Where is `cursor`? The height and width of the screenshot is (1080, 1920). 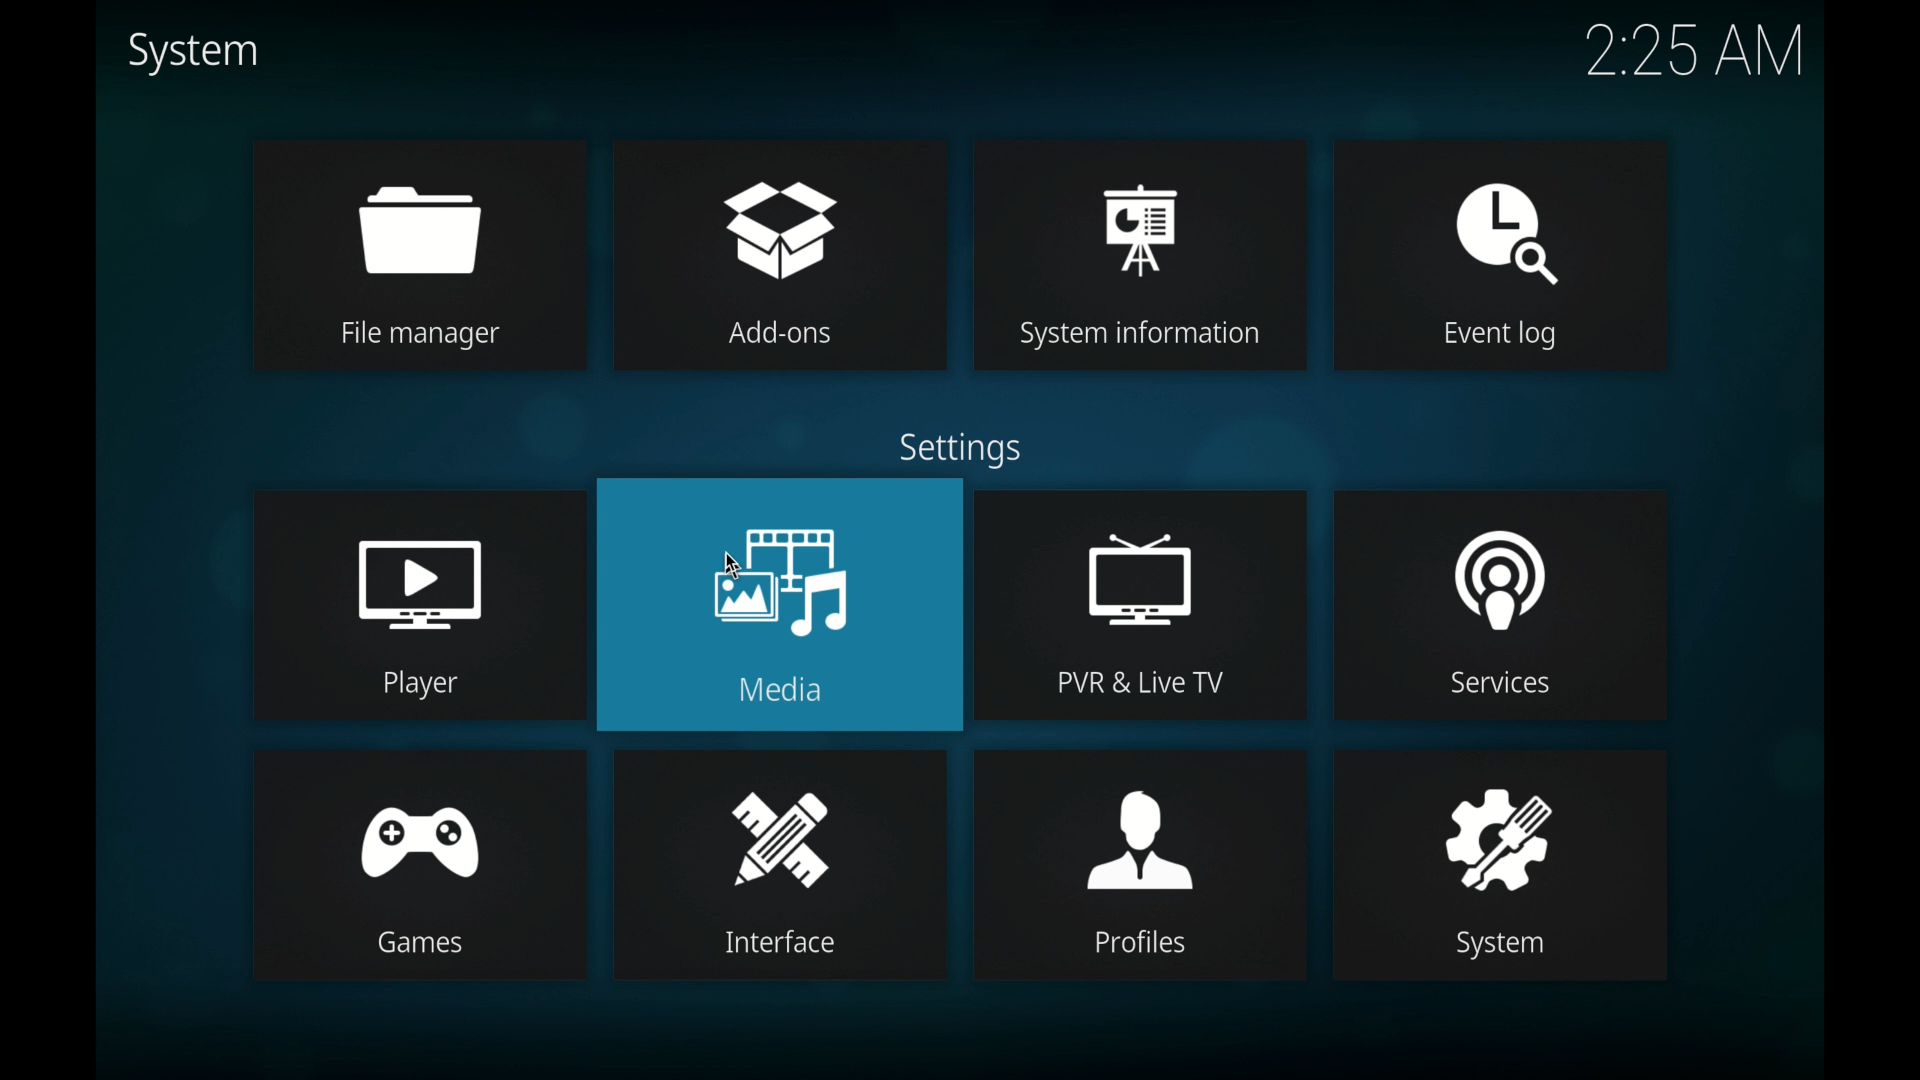
cursor is located at coordinates (731, 562).